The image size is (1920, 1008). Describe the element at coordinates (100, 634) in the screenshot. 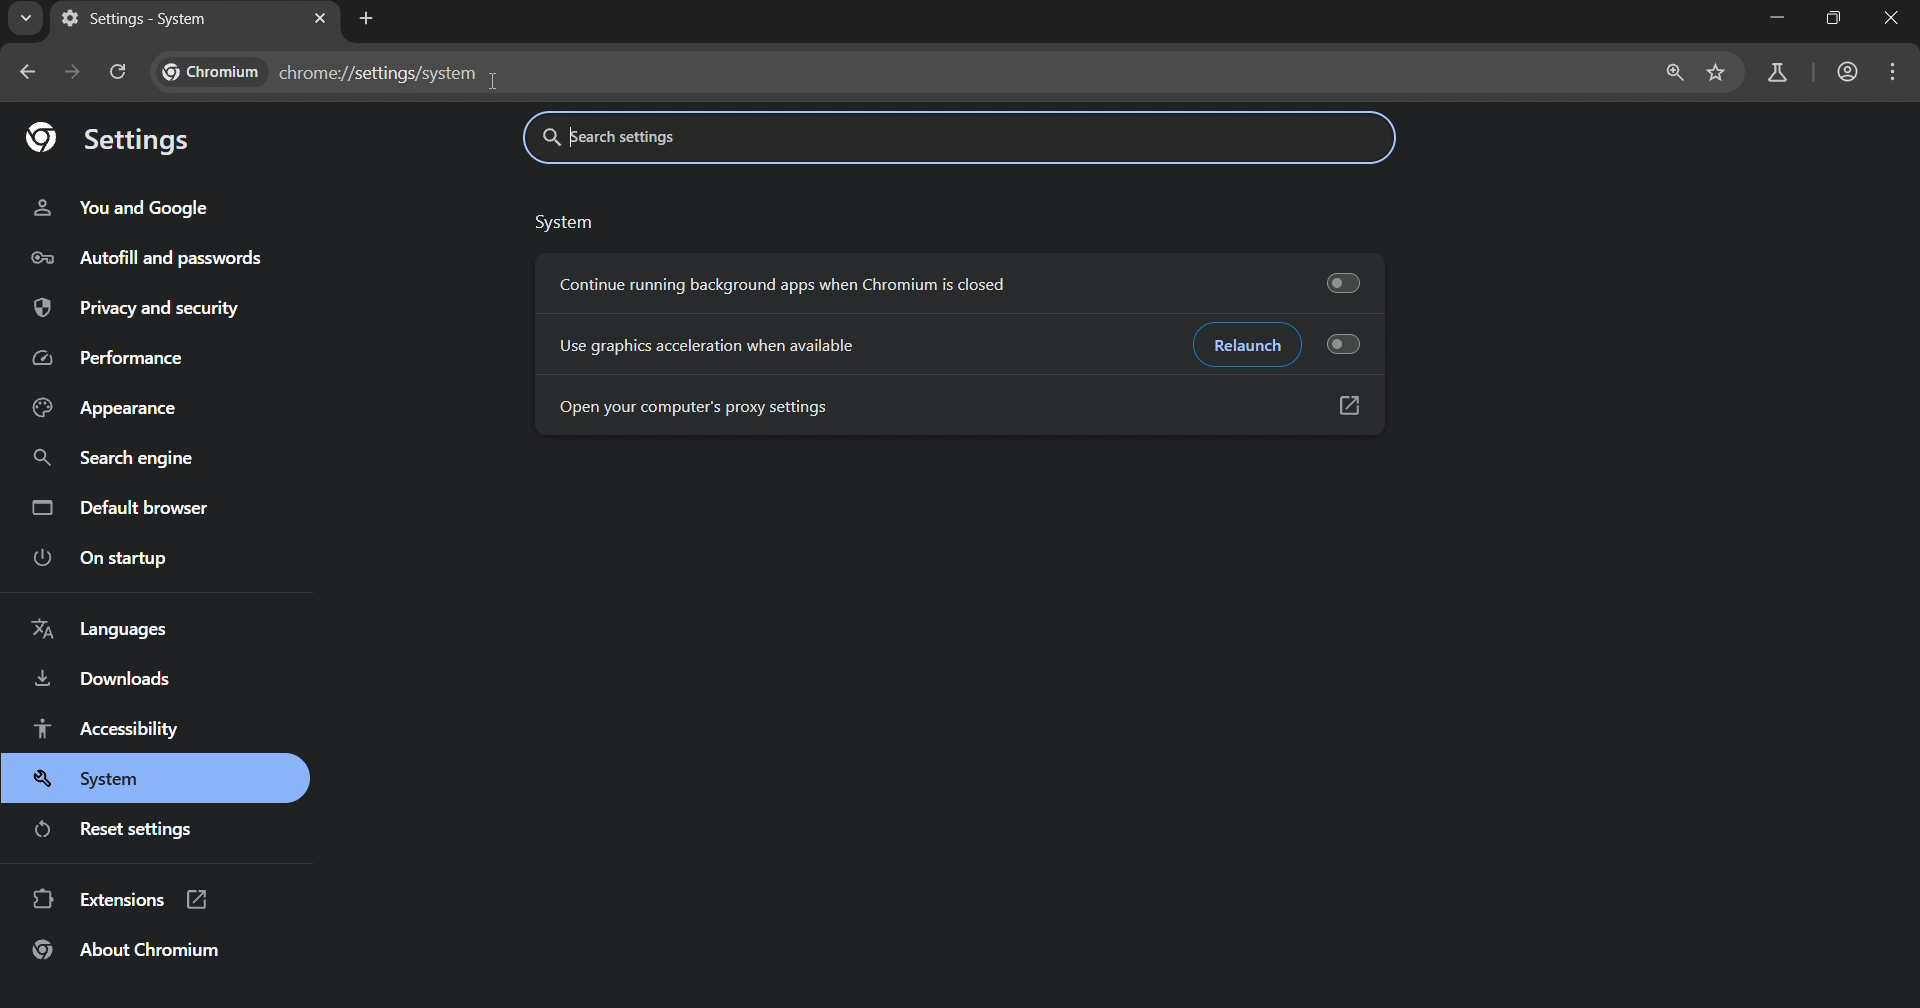

I see `languages` at that location.